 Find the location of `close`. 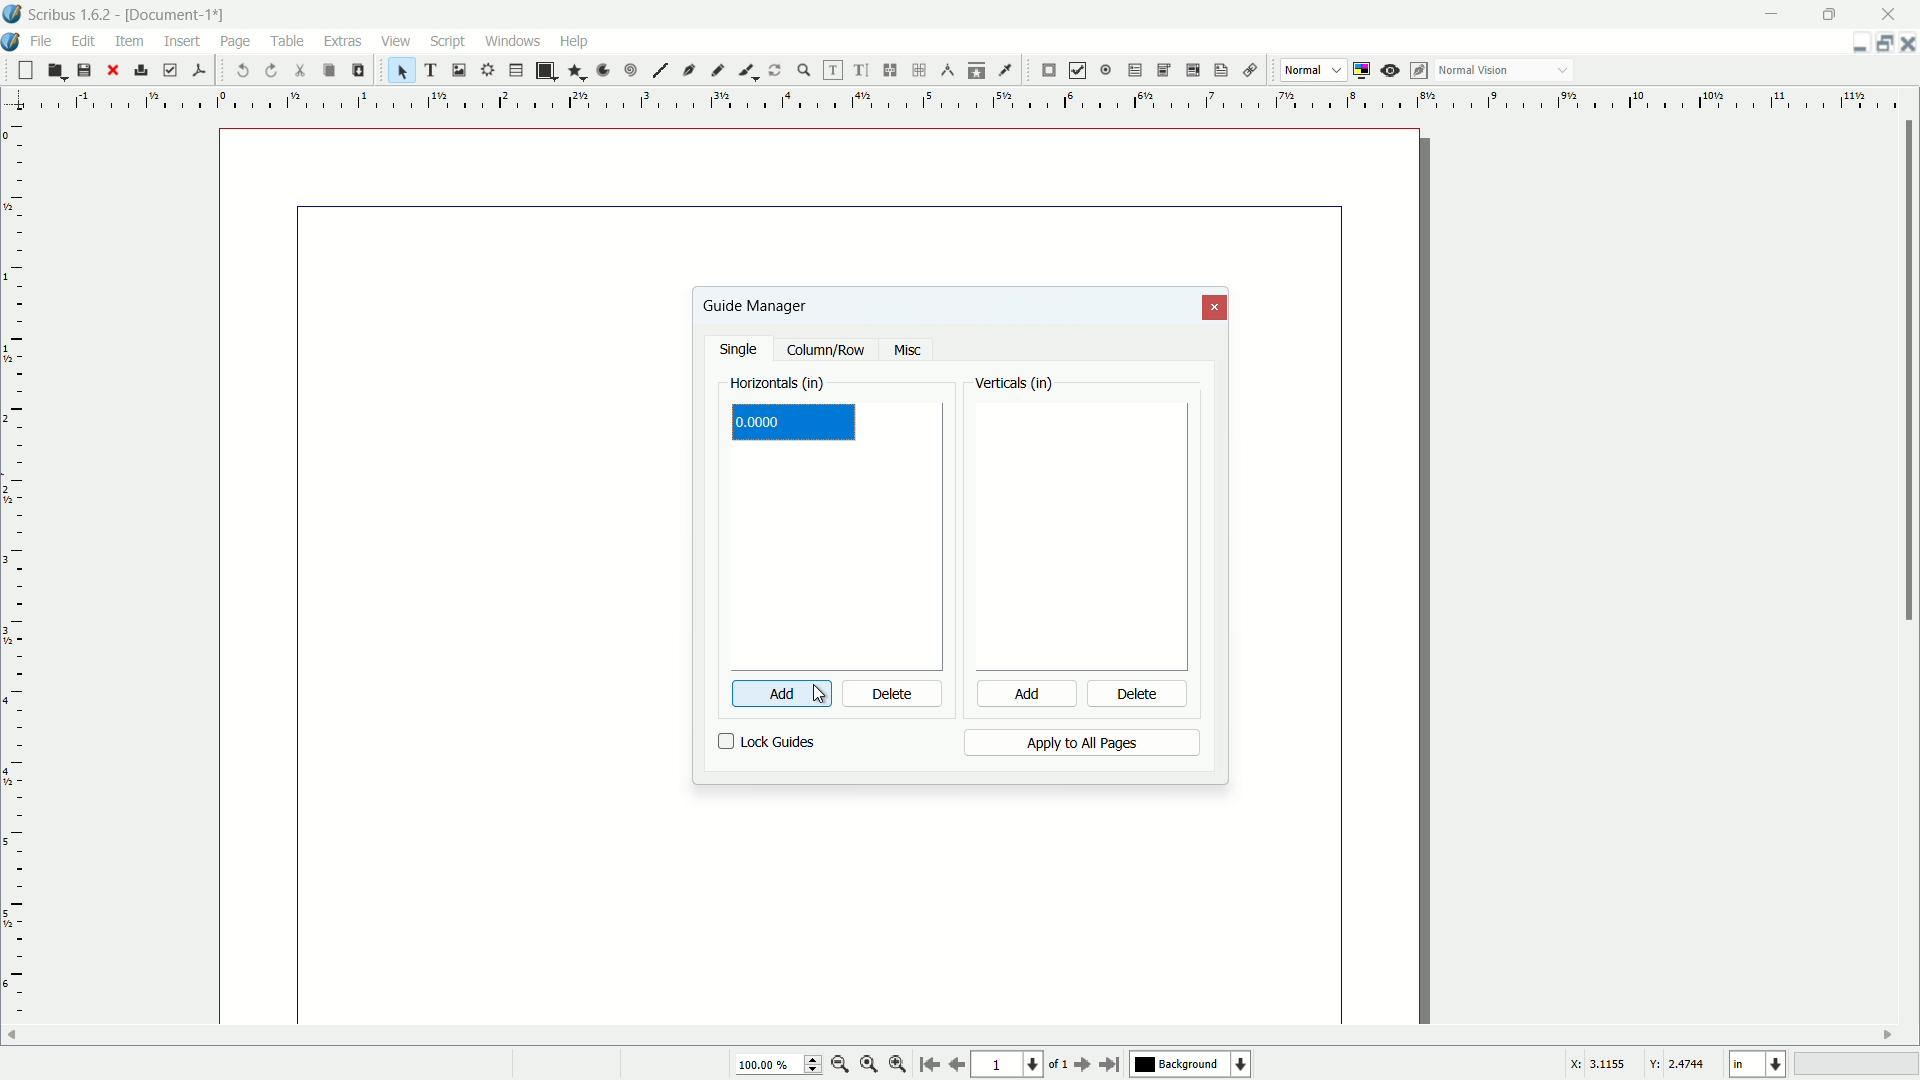

close is located at coordinates (112, 70).